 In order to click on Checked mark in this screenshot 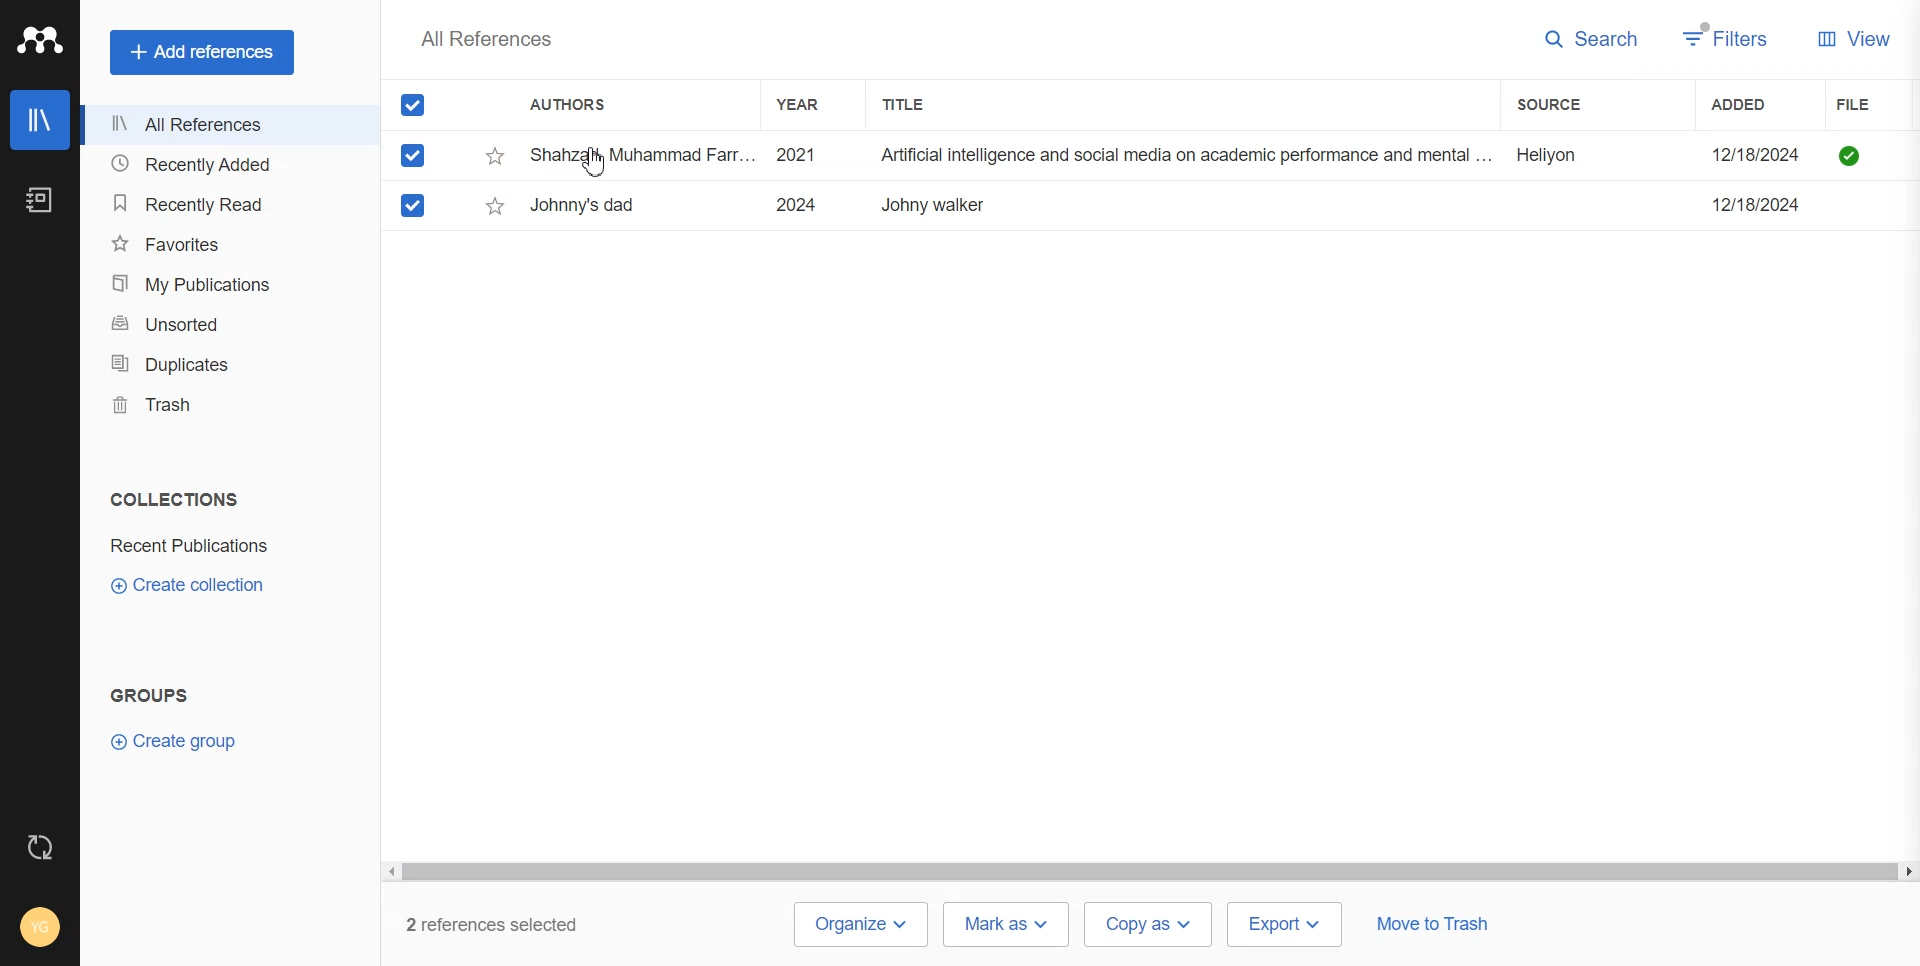, I will do `click(414, 155)`.